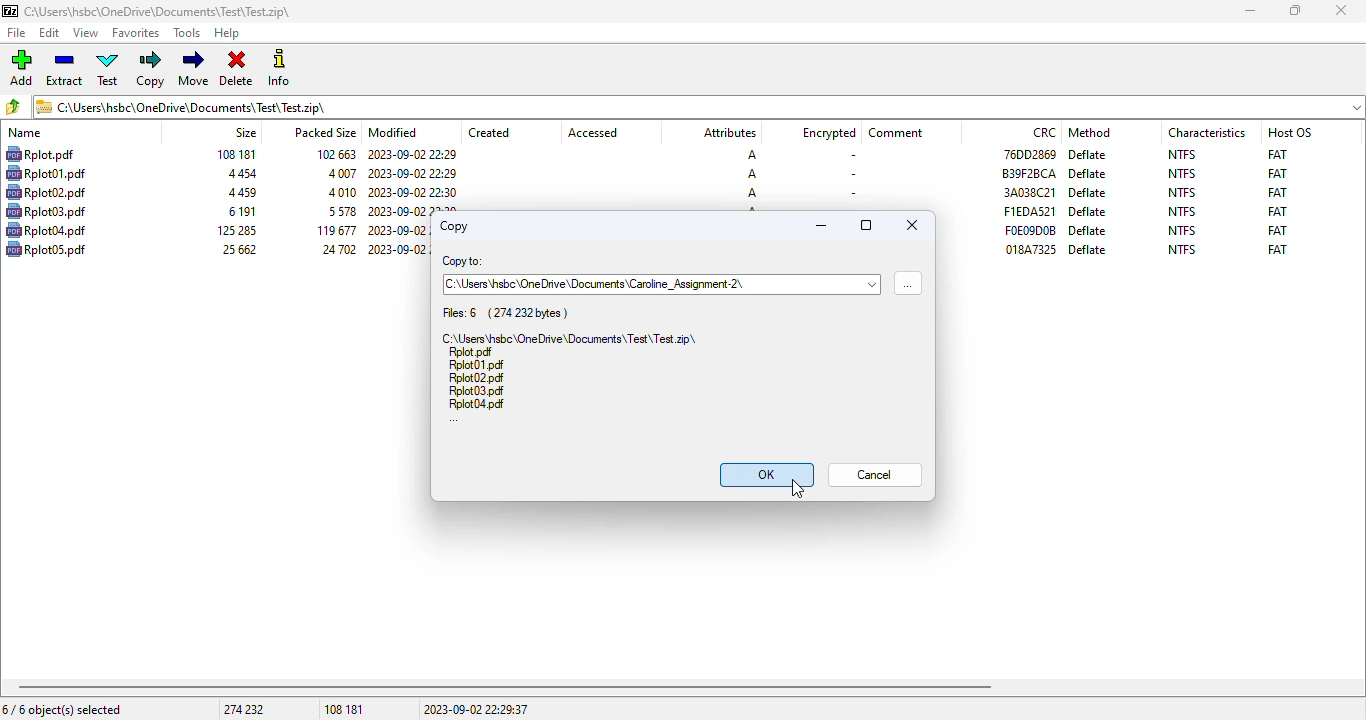 The width and height of the screenshot is (1366, 720). I want to click on attributes, so click(728, 133).